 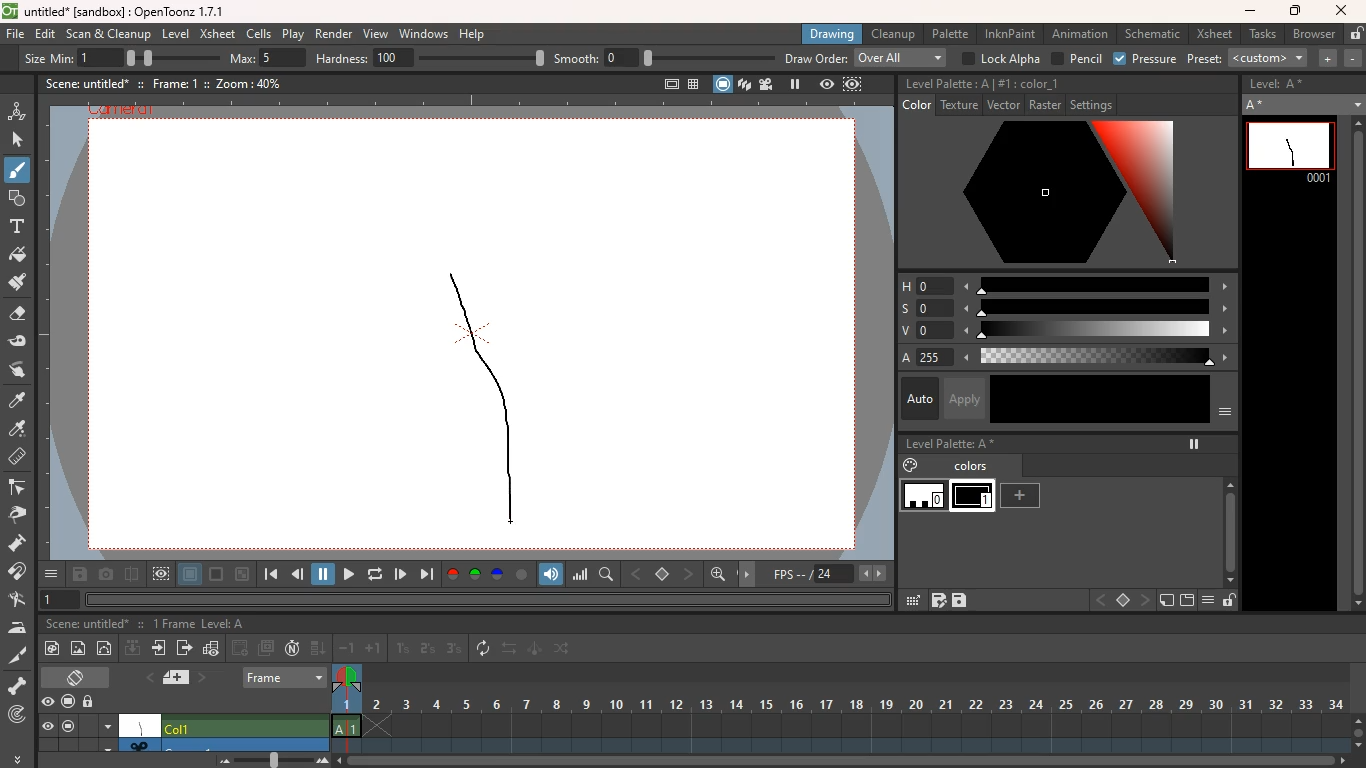 I want to click on locate, so click(x=17, y=716).